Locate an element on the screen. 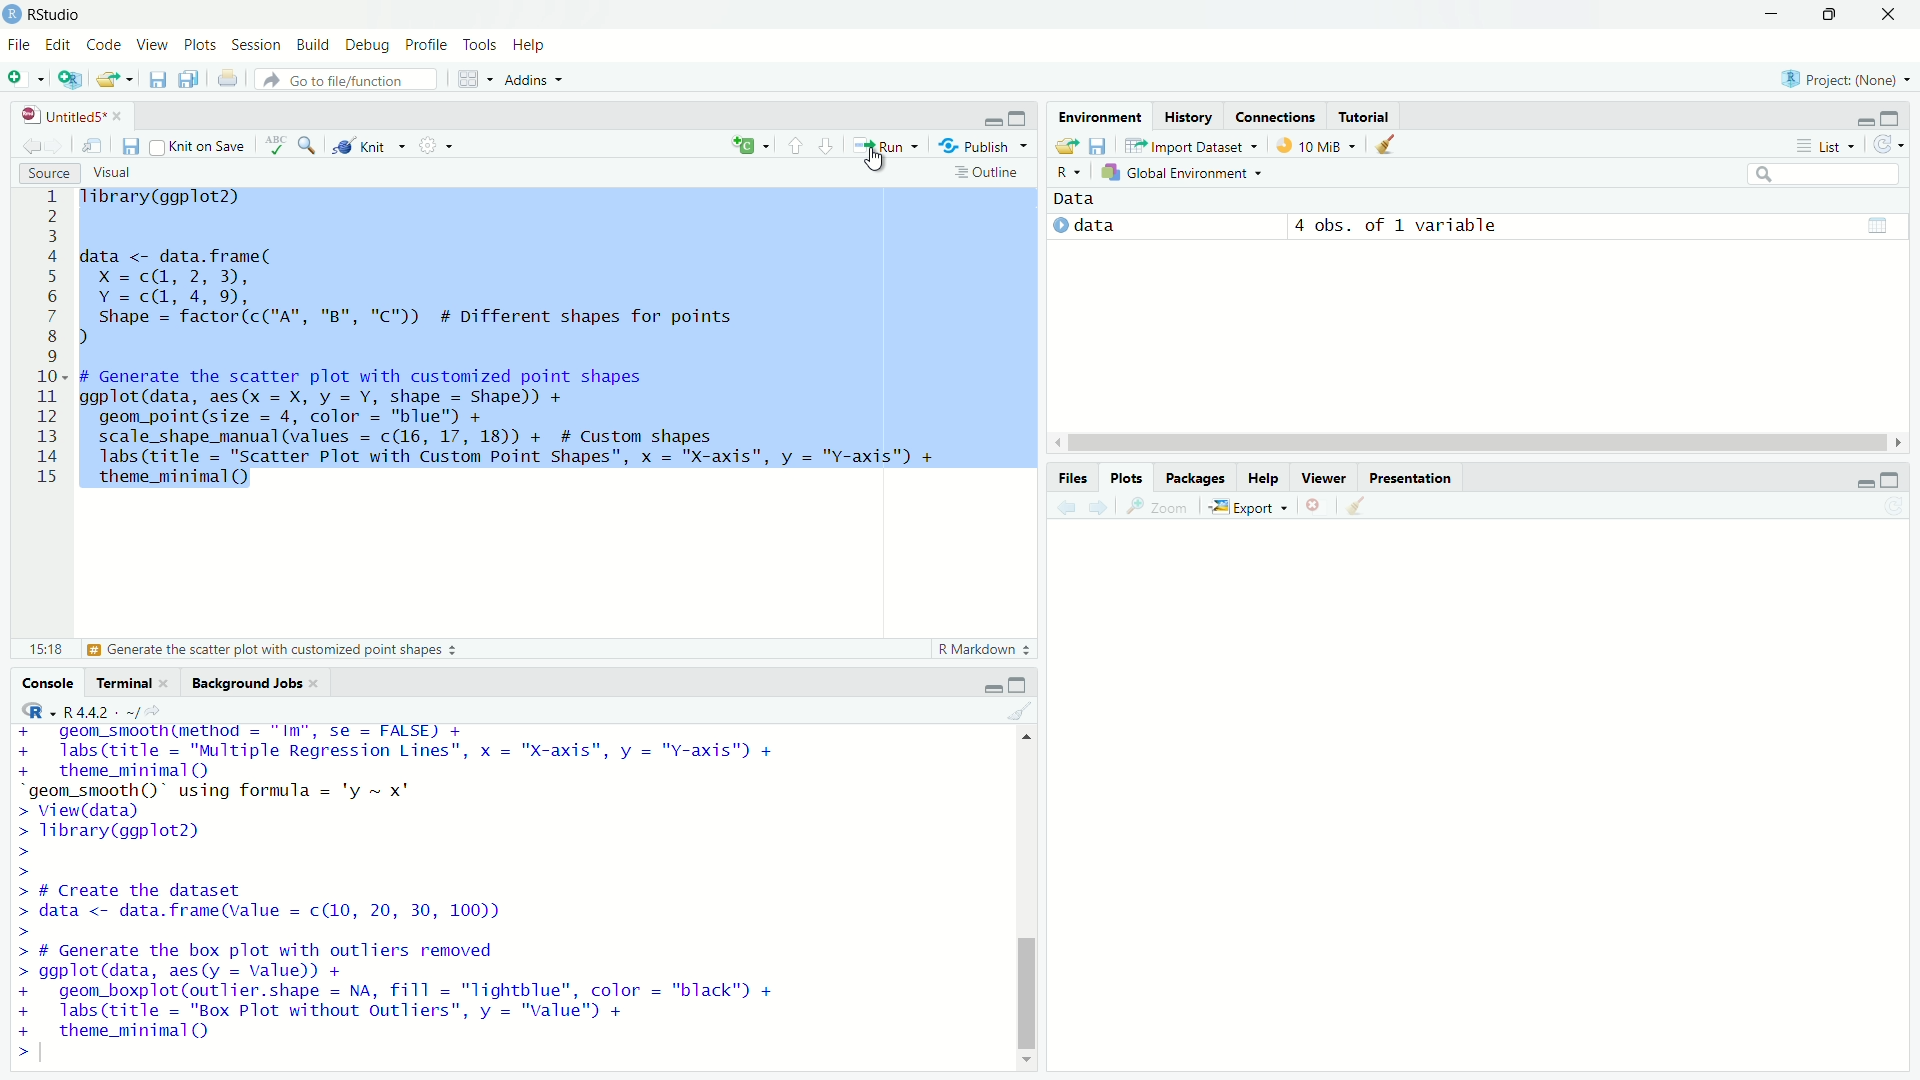  close is located at coordinates (164, 683).